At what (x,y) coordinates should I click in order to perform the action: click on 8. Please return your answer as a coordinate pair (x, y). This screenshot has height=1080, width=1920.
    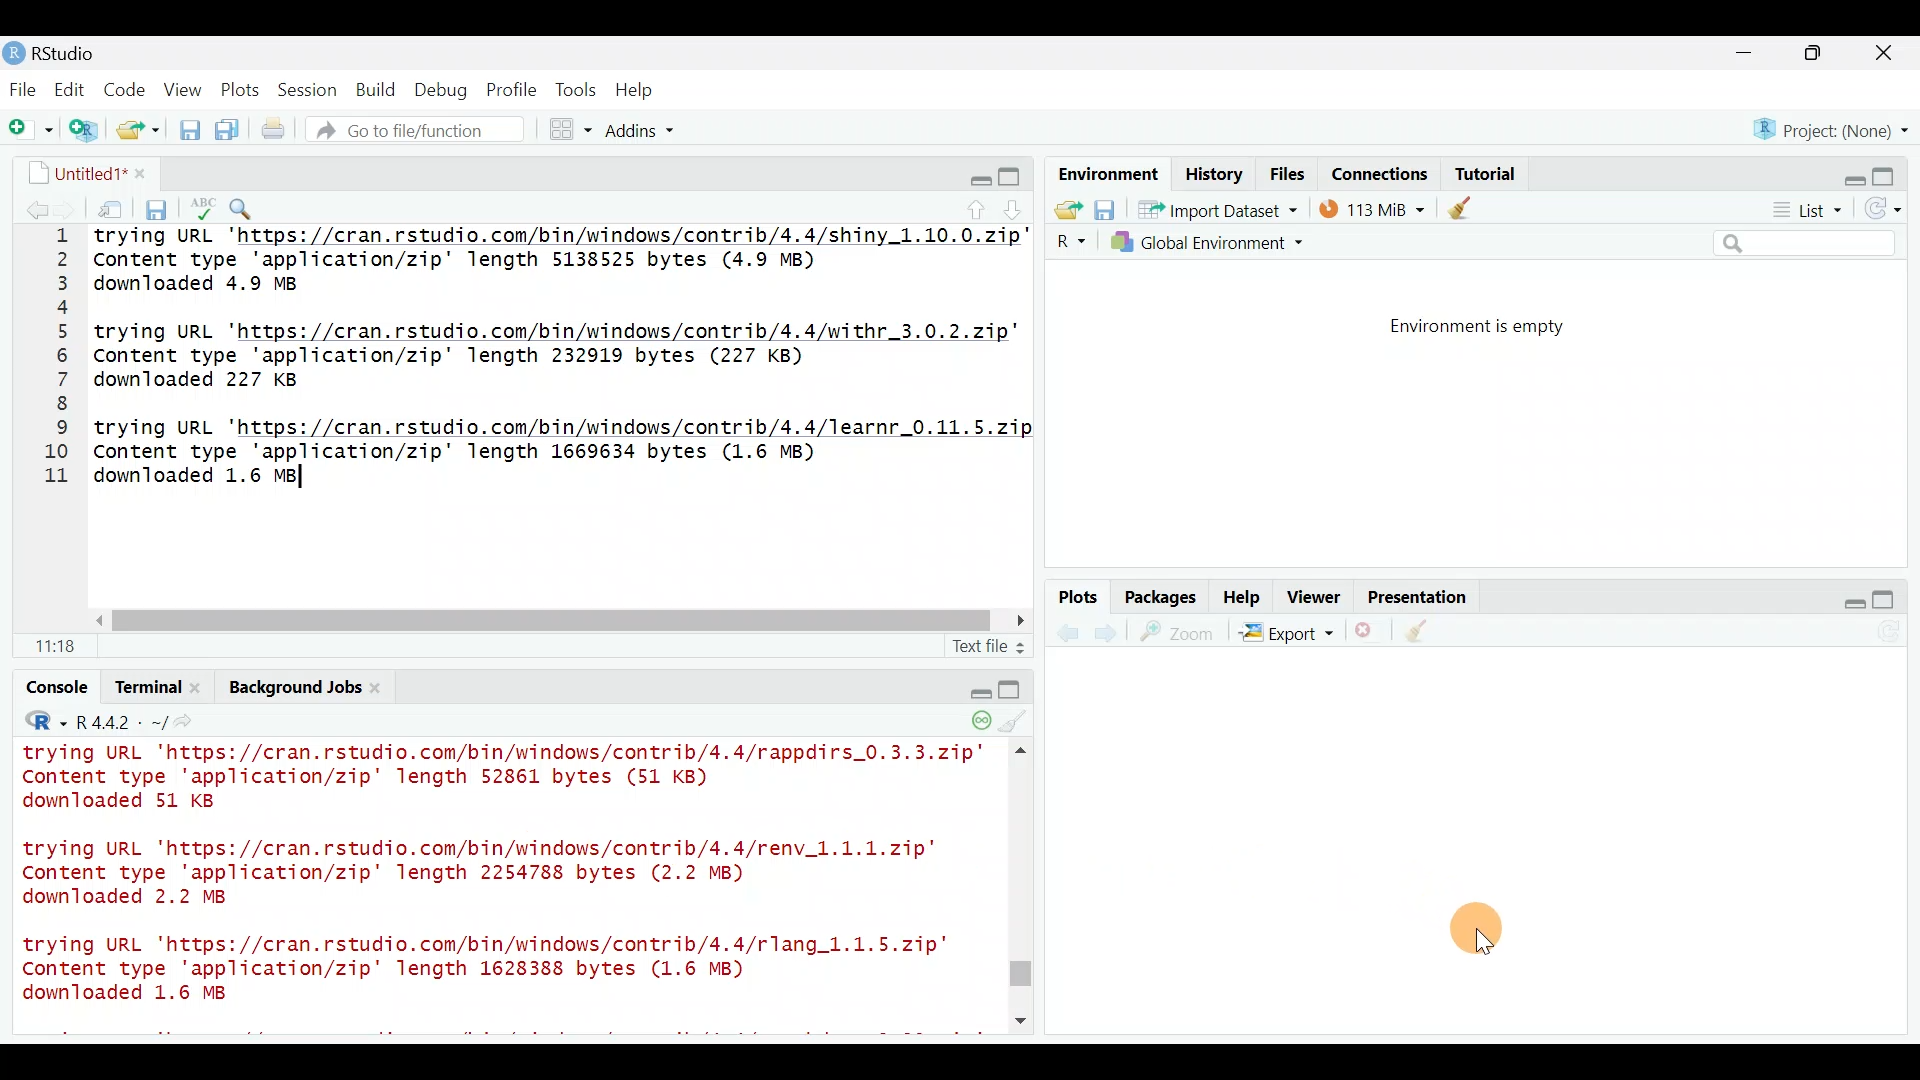
    Looking at the image, I should click on (64, 402).